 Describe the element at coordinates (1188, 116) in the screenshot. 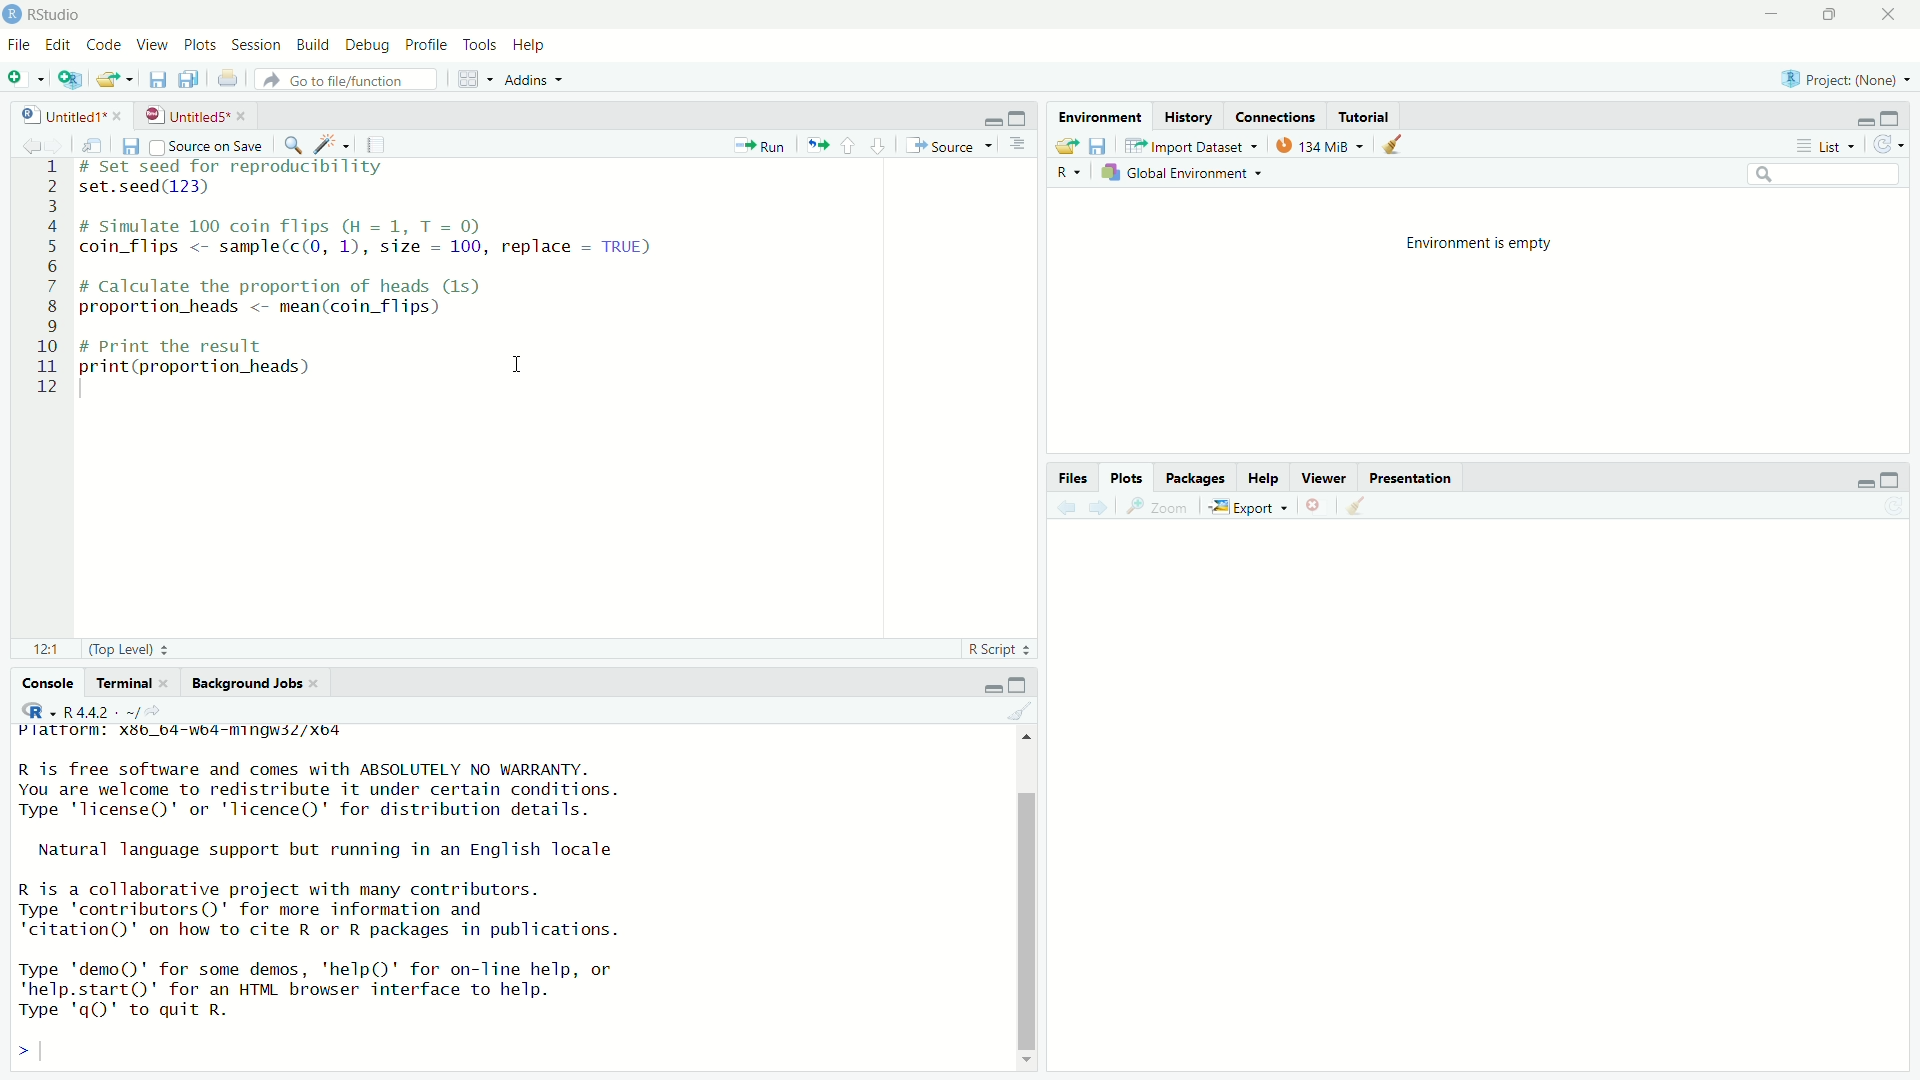

I see `History` at that location.